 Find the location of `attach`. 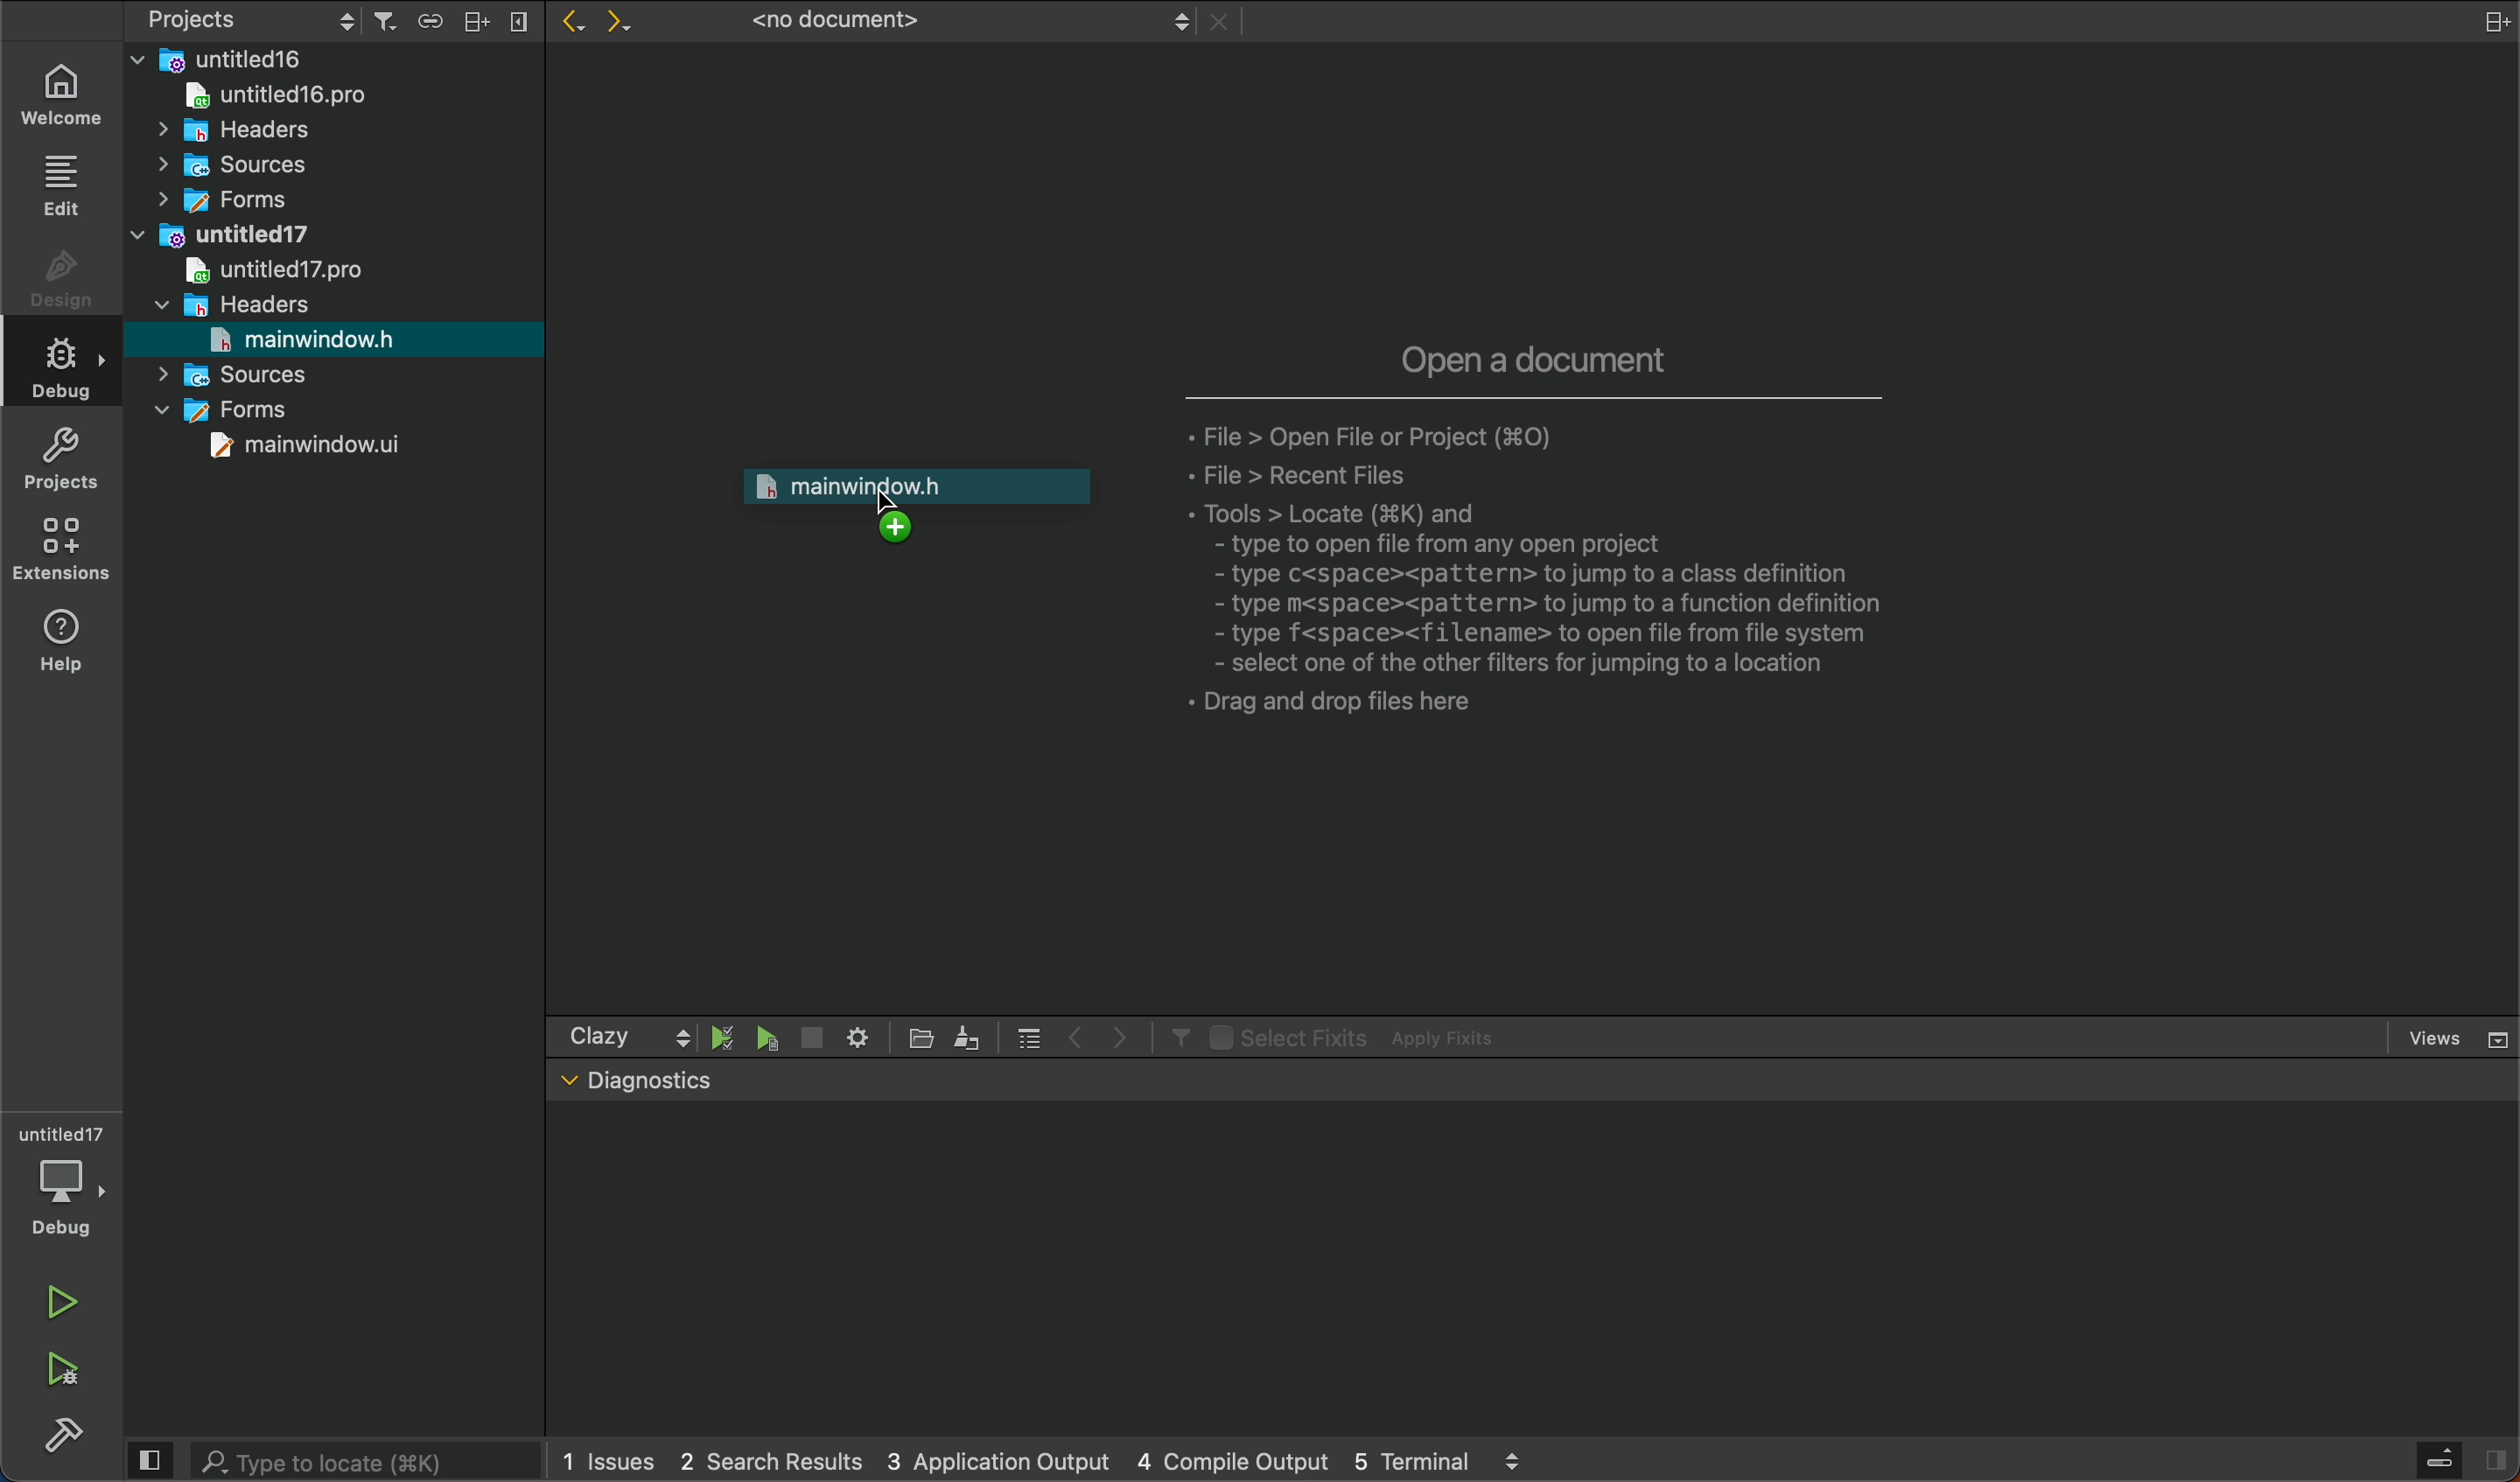

attach is located at coordinates (425, 19).